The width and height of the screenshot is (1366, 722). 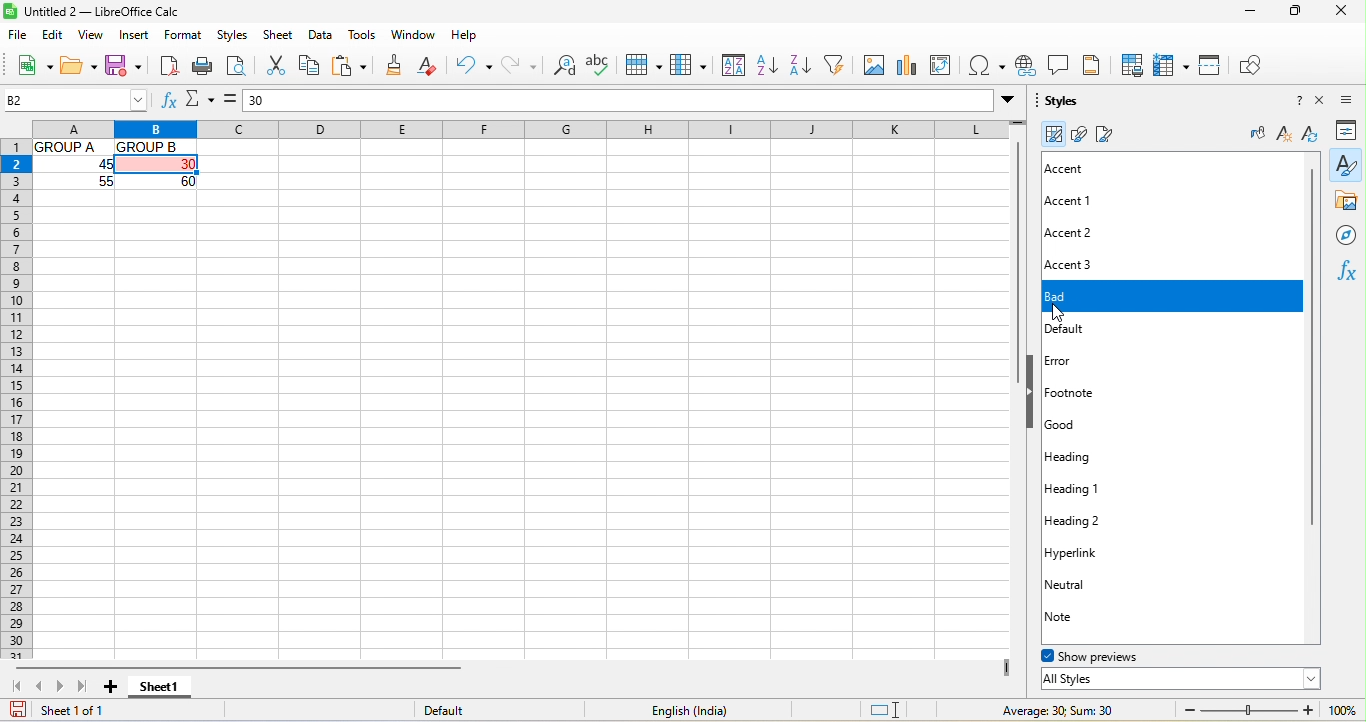 What do you see at coordinates (88, 165) in the screenshot?
I see `45` at bounding box center [88, 165].